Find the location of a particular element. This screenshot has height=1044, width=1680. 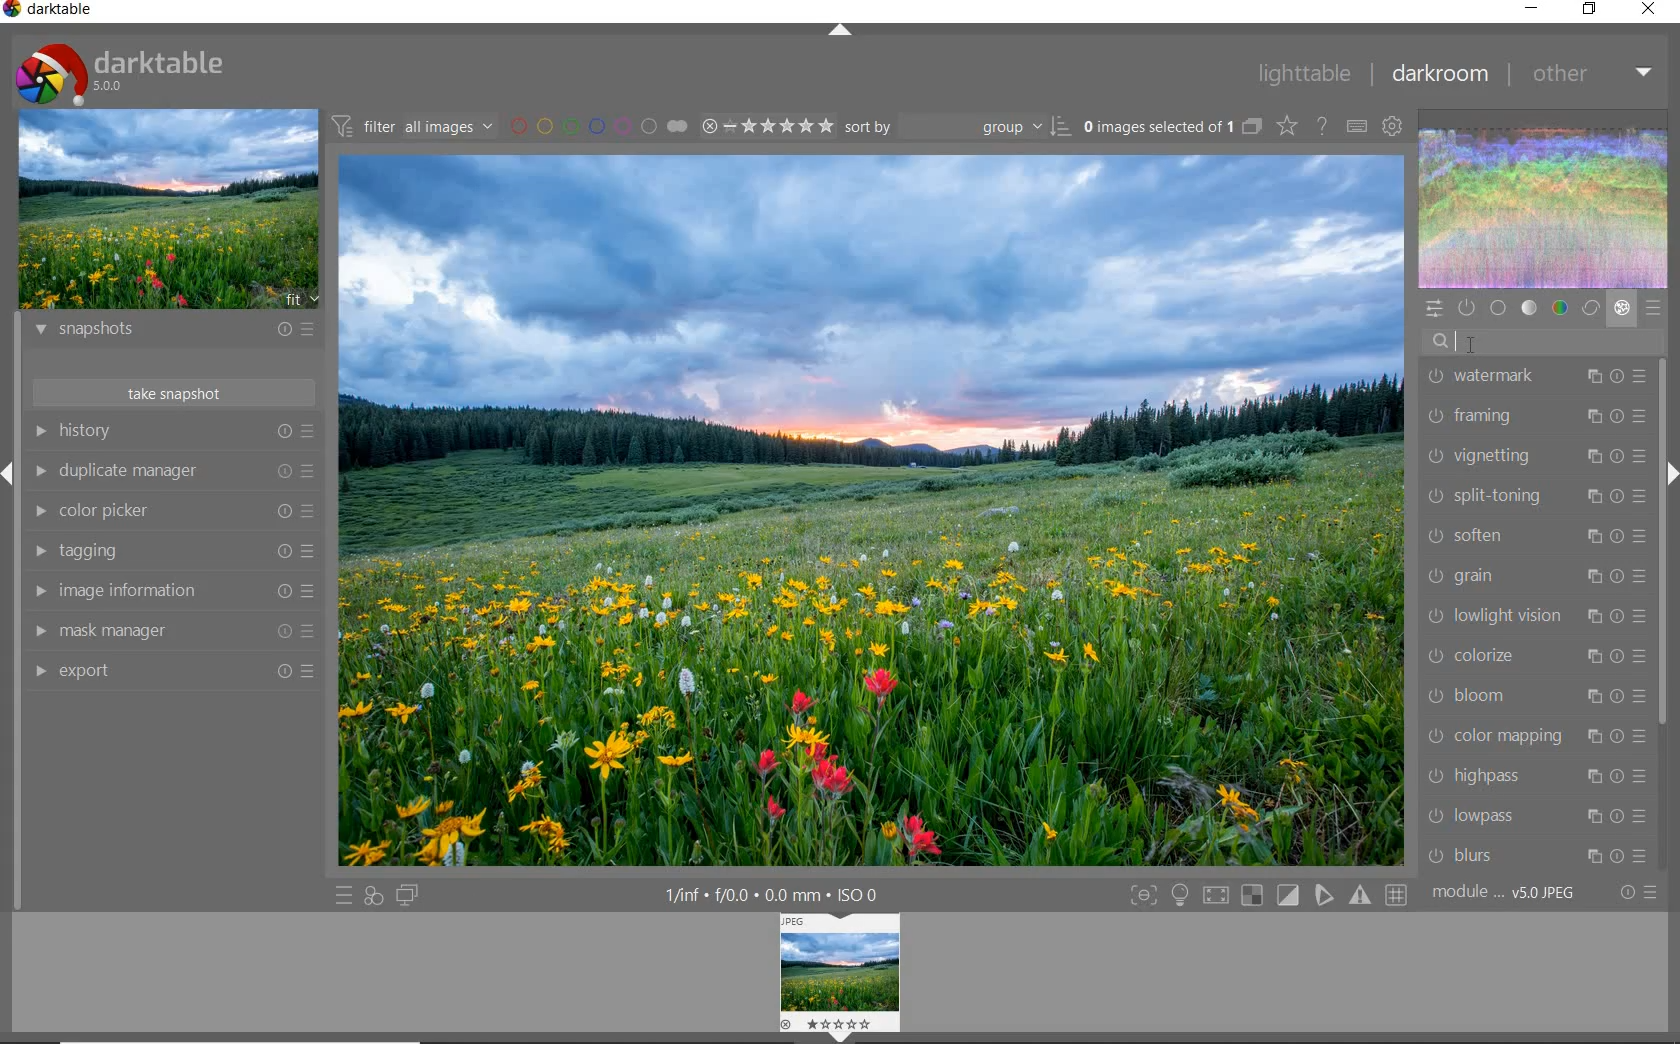

system logo is located at coordinates (121, 72).